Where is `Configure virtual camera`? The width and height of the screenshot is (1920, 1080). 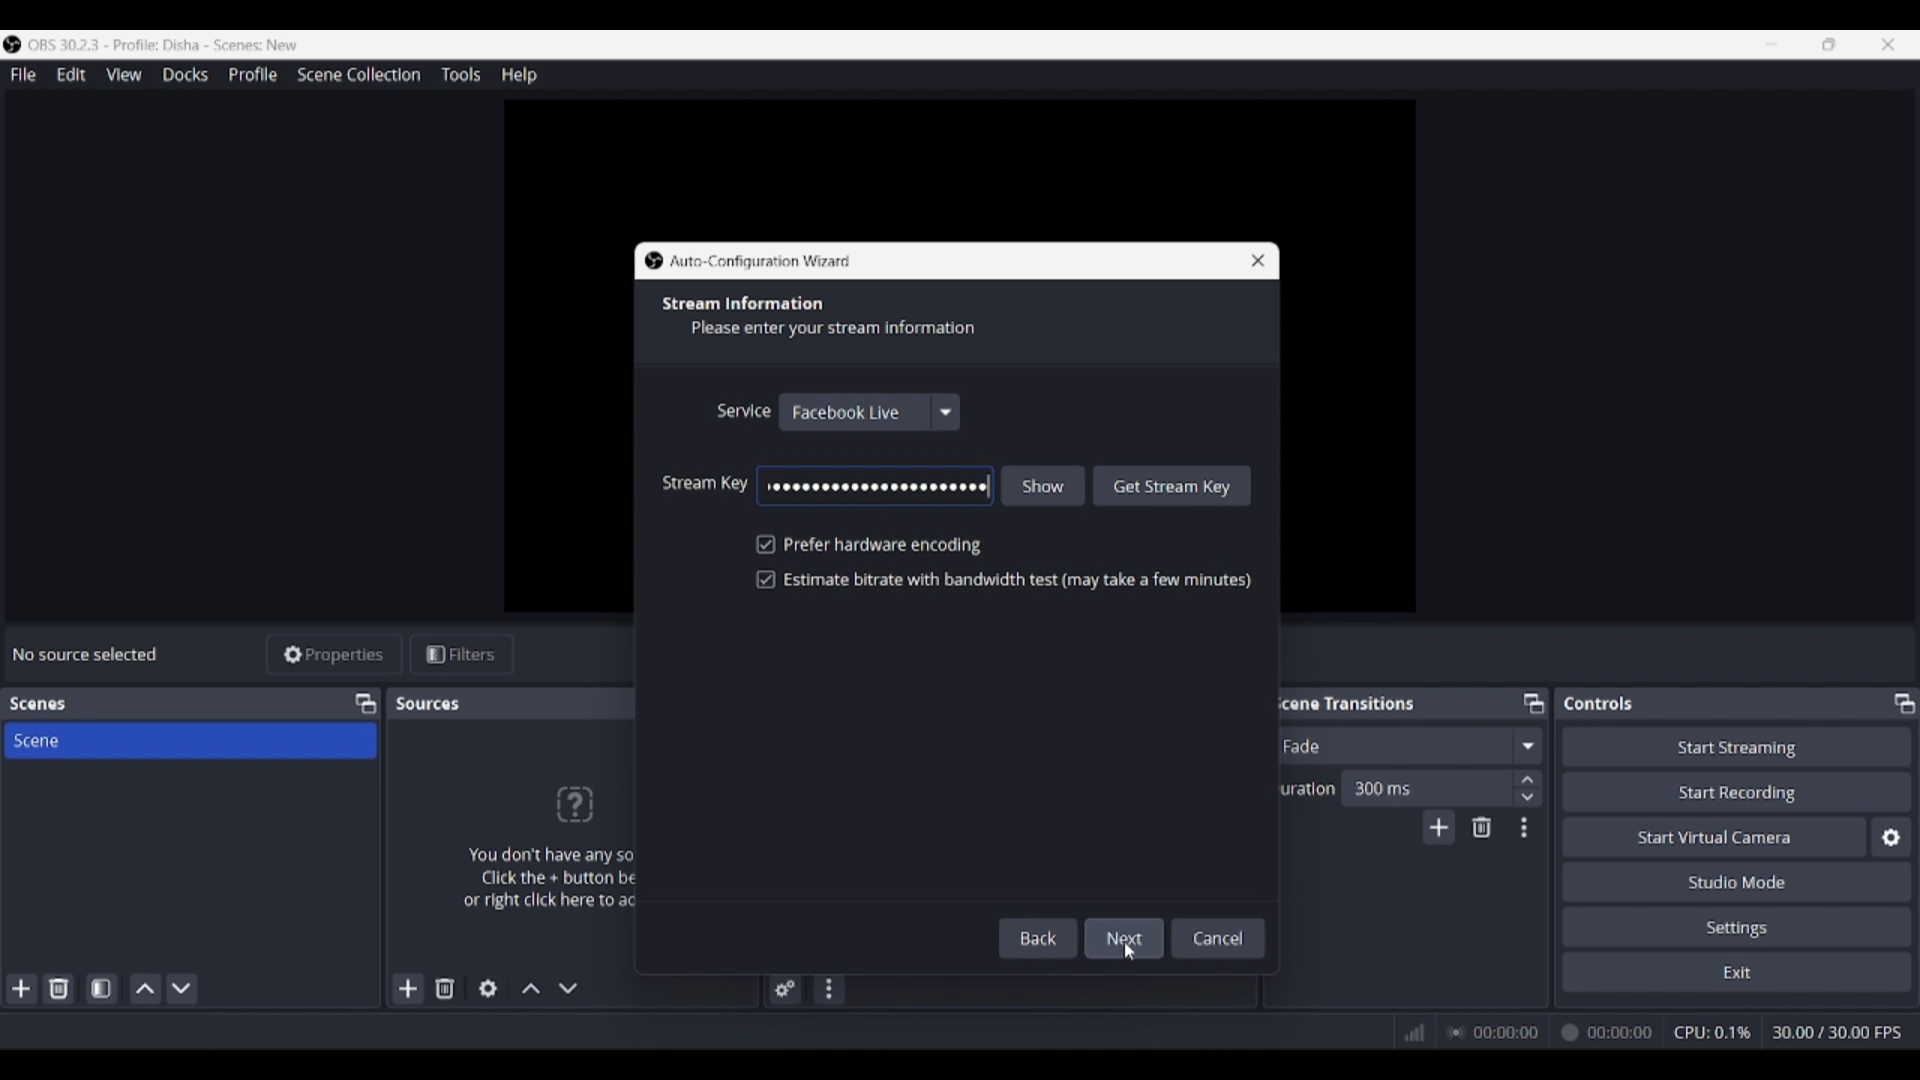
Configure virtual camera is located at coordinates (1891, 837).